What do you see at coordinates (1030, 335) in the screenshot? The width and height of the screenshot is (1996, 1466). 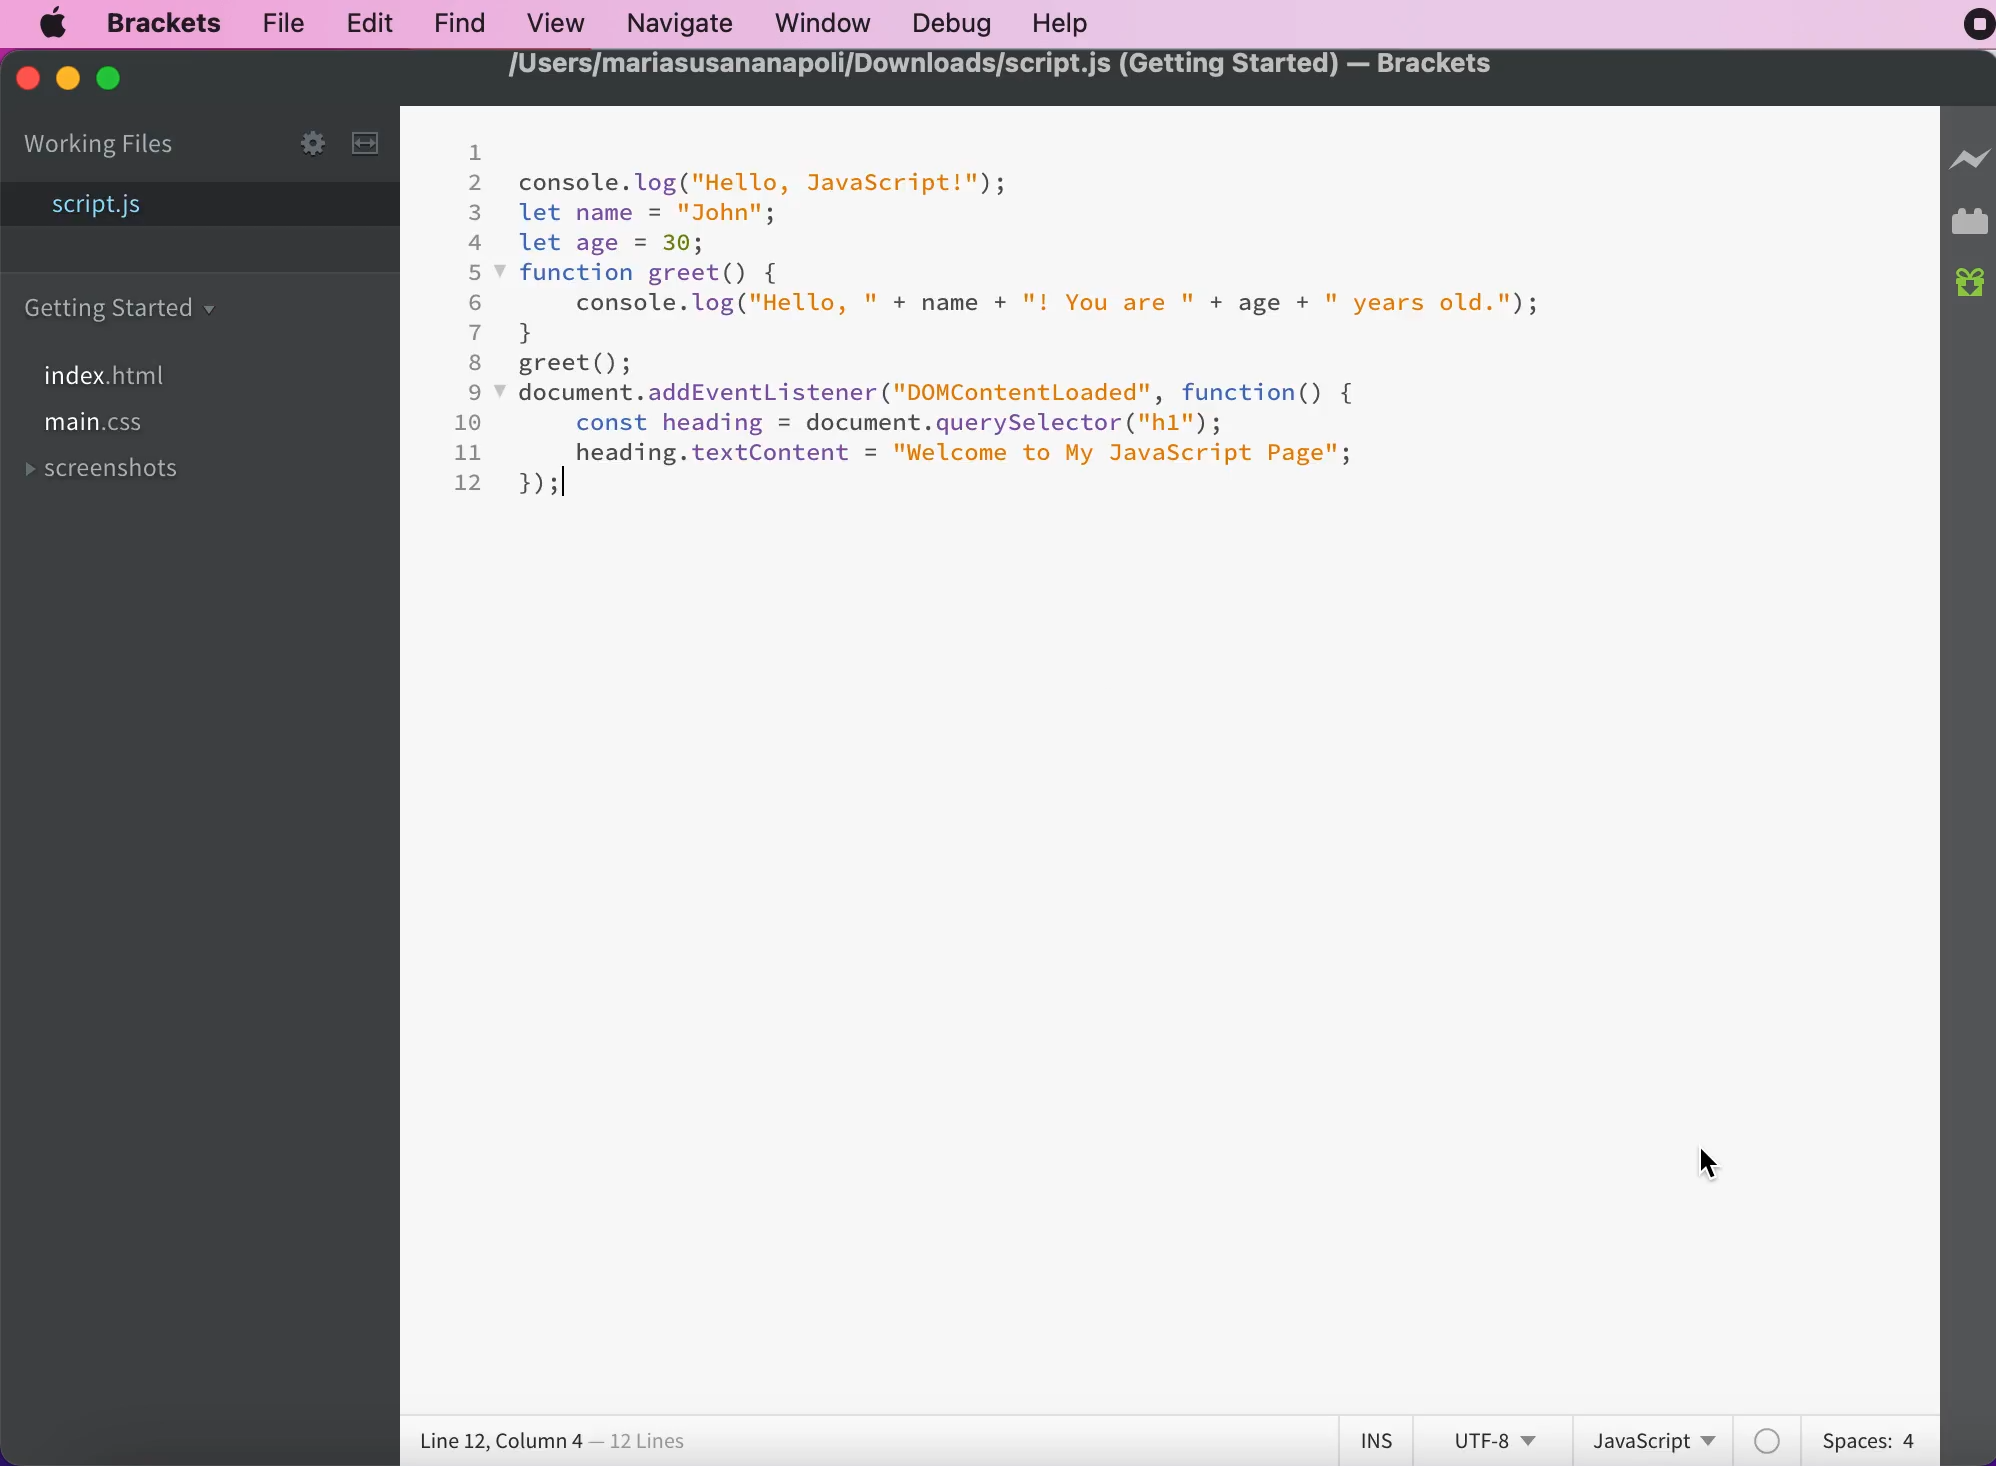 I see `console.log("Hello, JavaScript!");let name = "John";let age = 30;function greet() {console.log("Hello, " + name + "! You are " + age + " years old.");}greet ();document.addEventListener ("DOMContentLoaded", function() {const heading = document.querySelector("h1");| heading textcontent = "Welcome to My JavaScript Page"; });` at bounding box center [1030, 335].